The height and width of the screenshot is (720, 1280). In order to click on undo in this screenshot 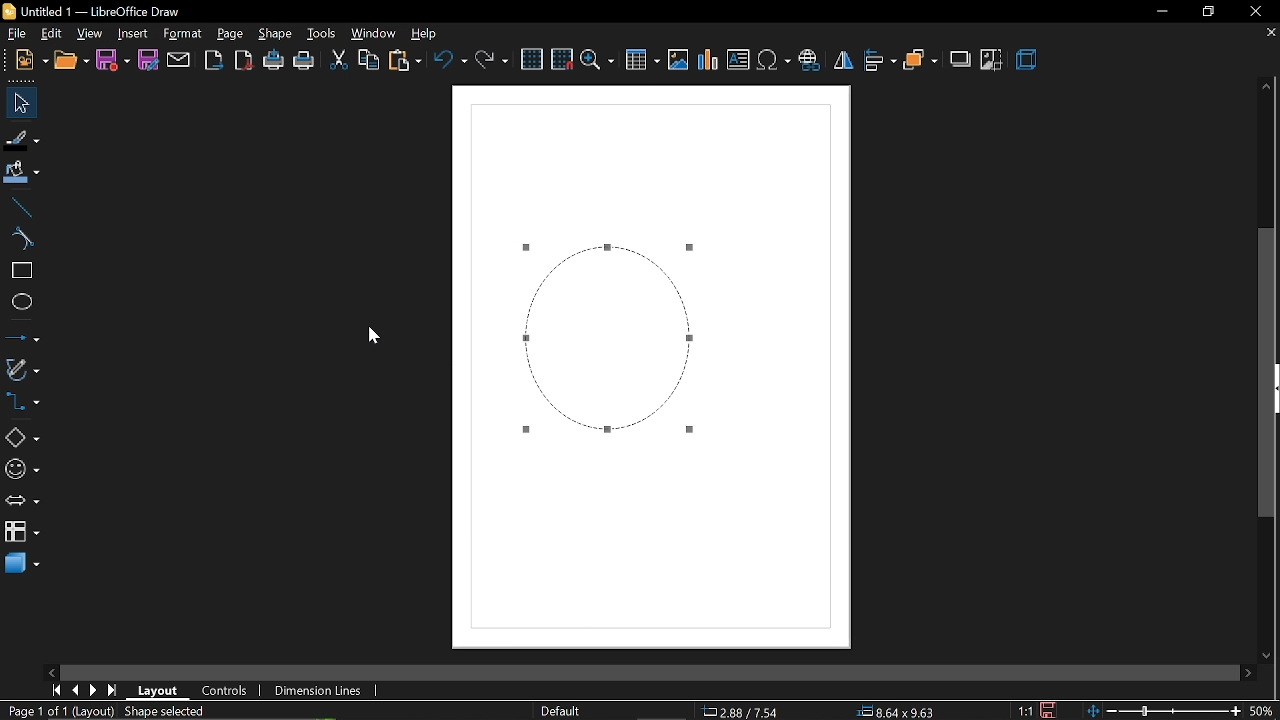, I will do `click(450, 61)`.